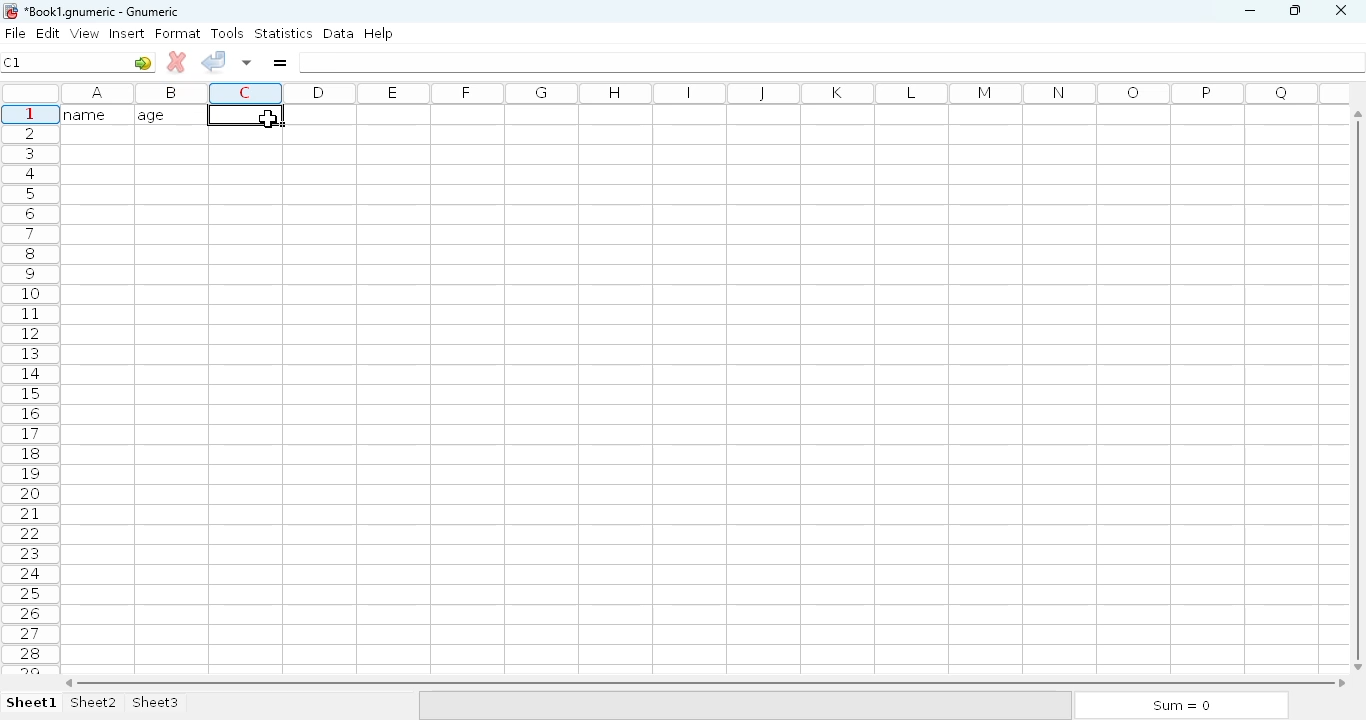 The height and width of the screenshot is (720, 1366). What do you see at coordinates (699, 93) in the screenshot?
I see `column` at bounding box center [699, 93].